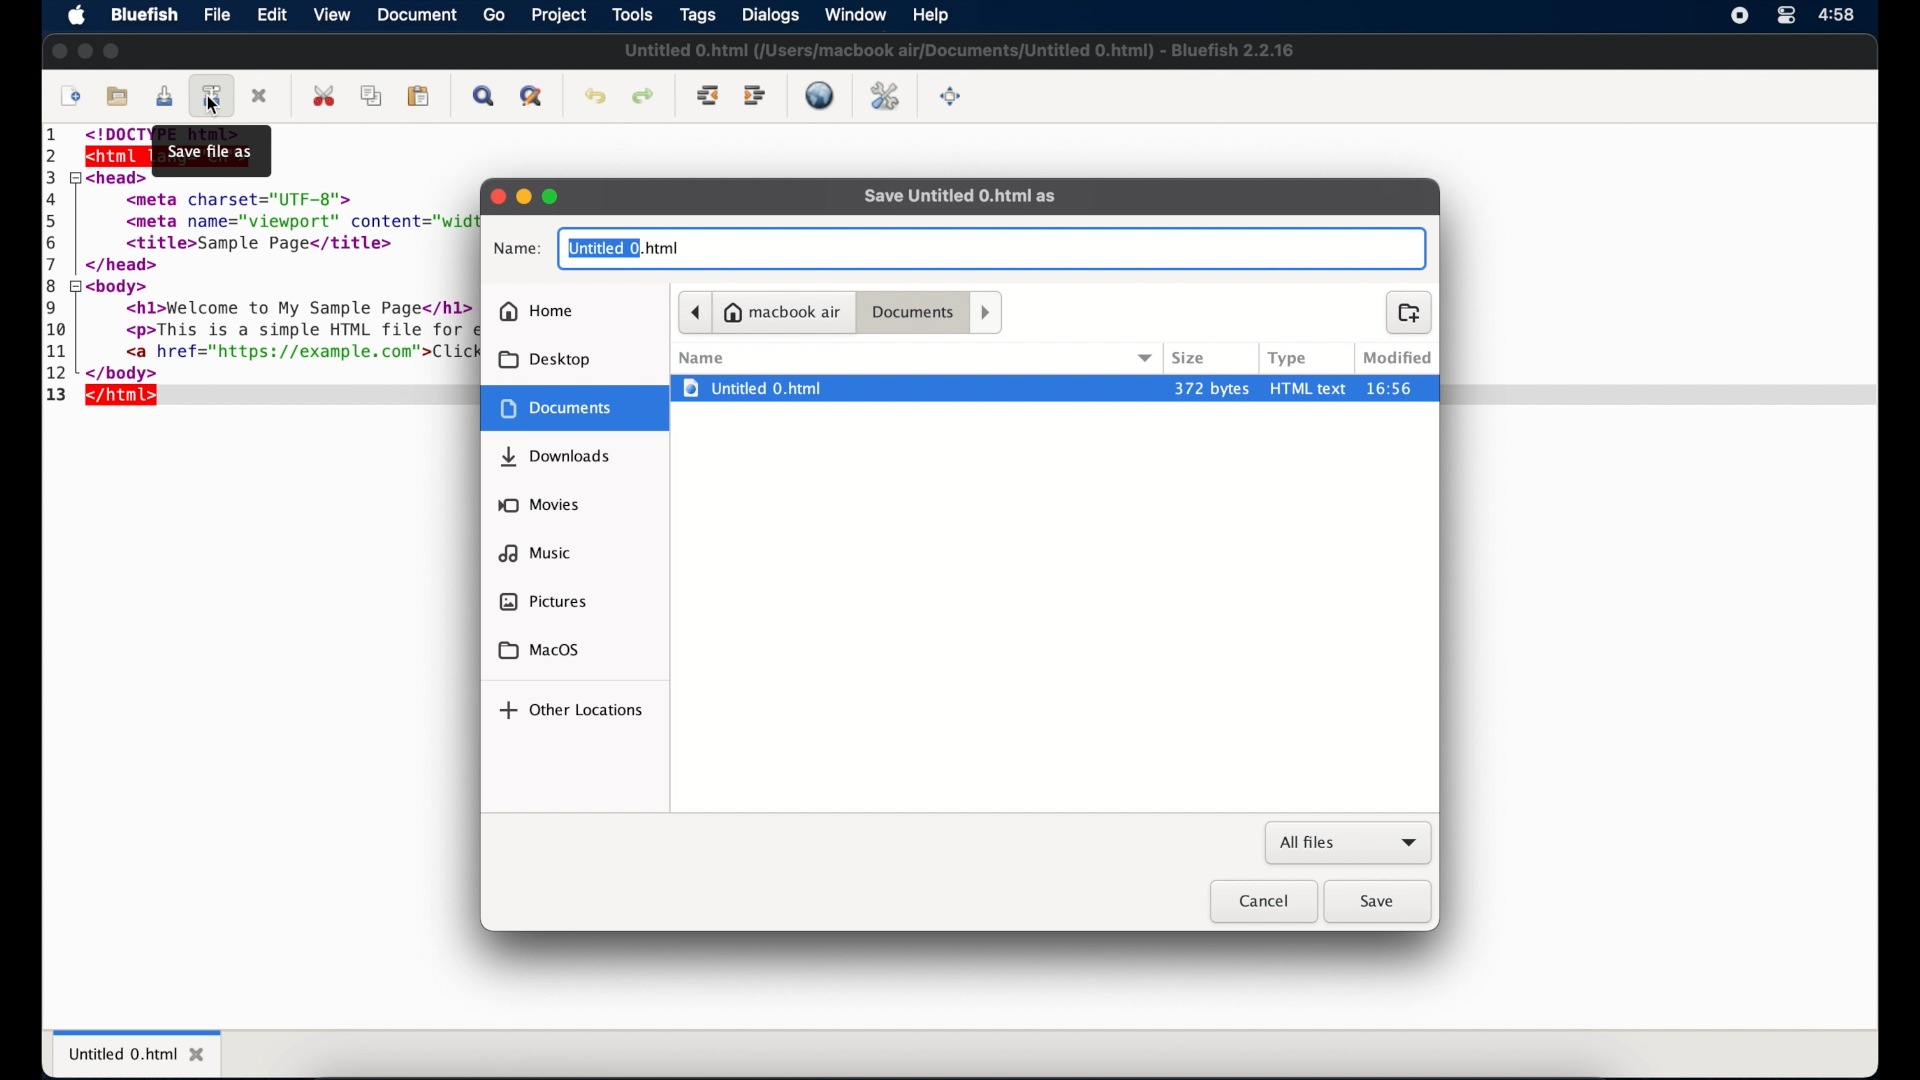 The width and height of the screenshot is (1920, 1080). I want to click on 13, so click(56, 396).